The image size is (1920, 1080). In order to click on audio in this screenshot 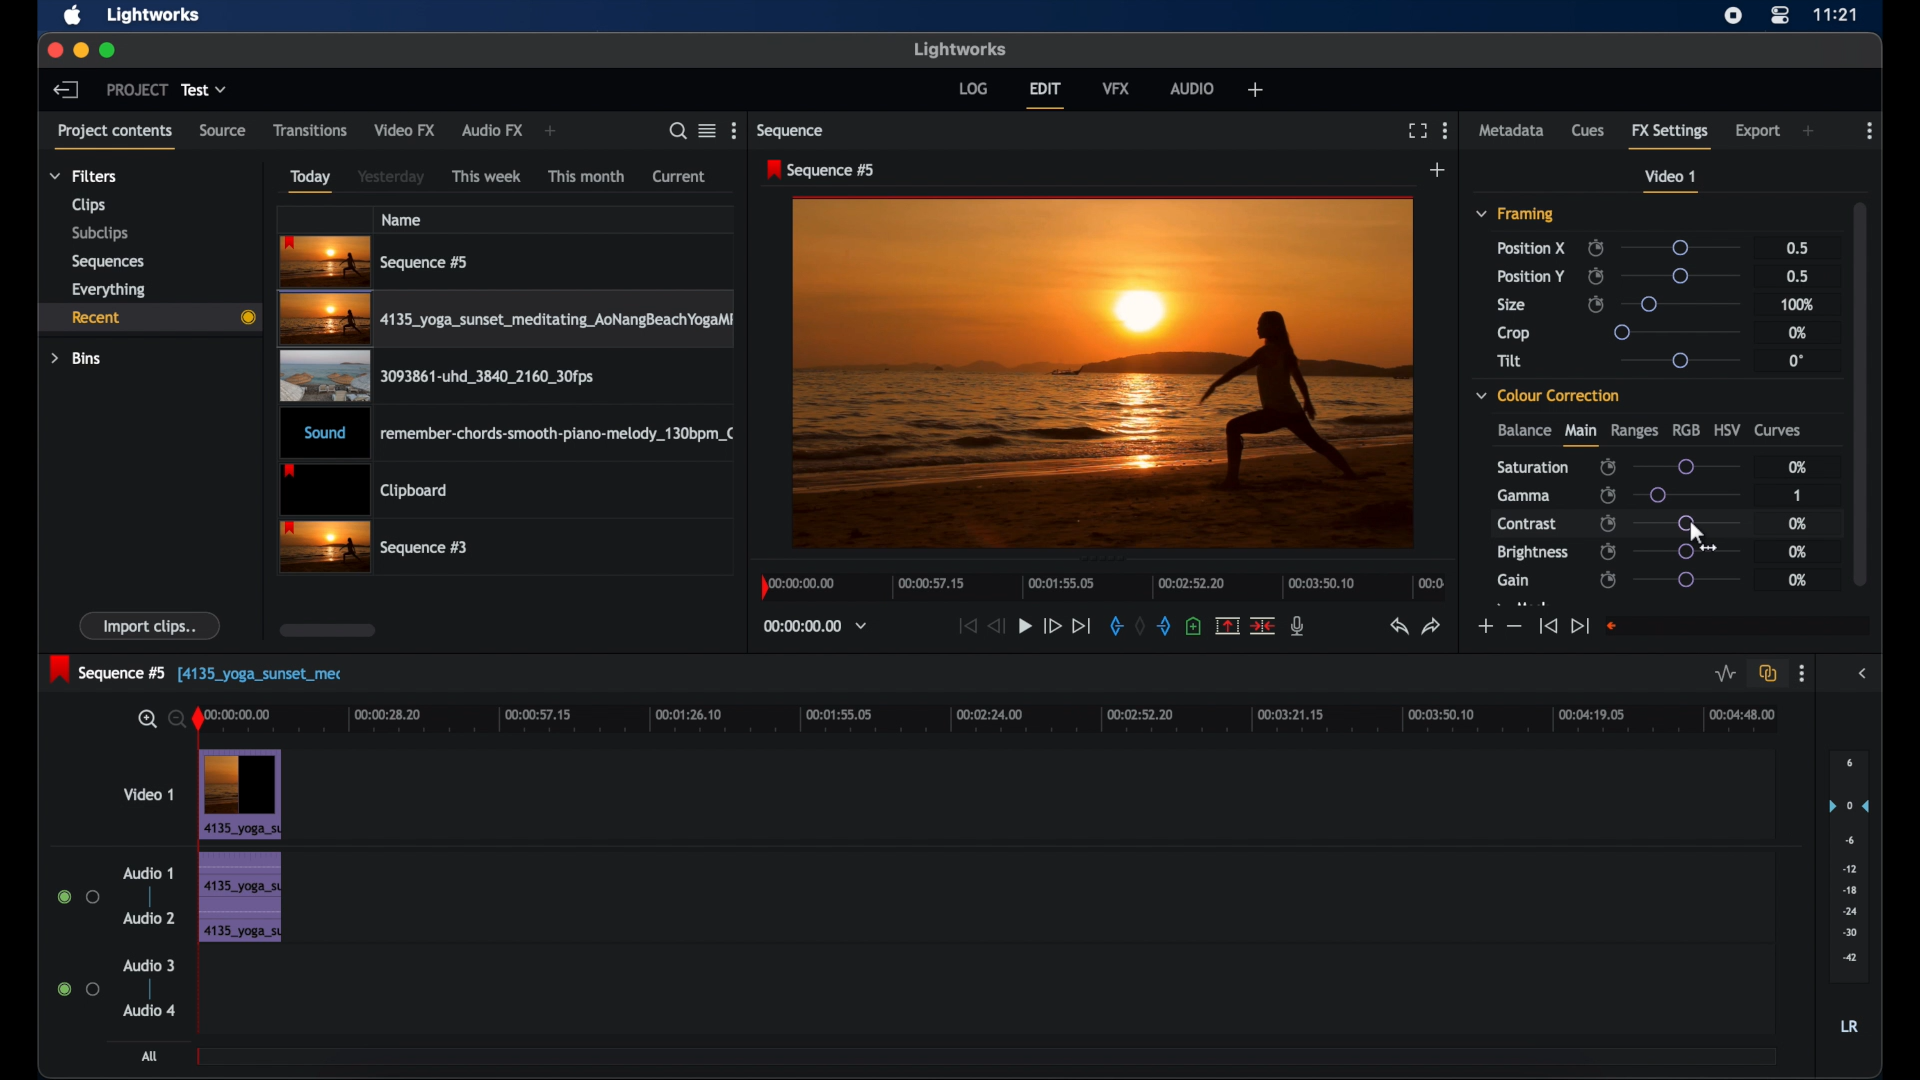, I will do `click(1193, 88)`.